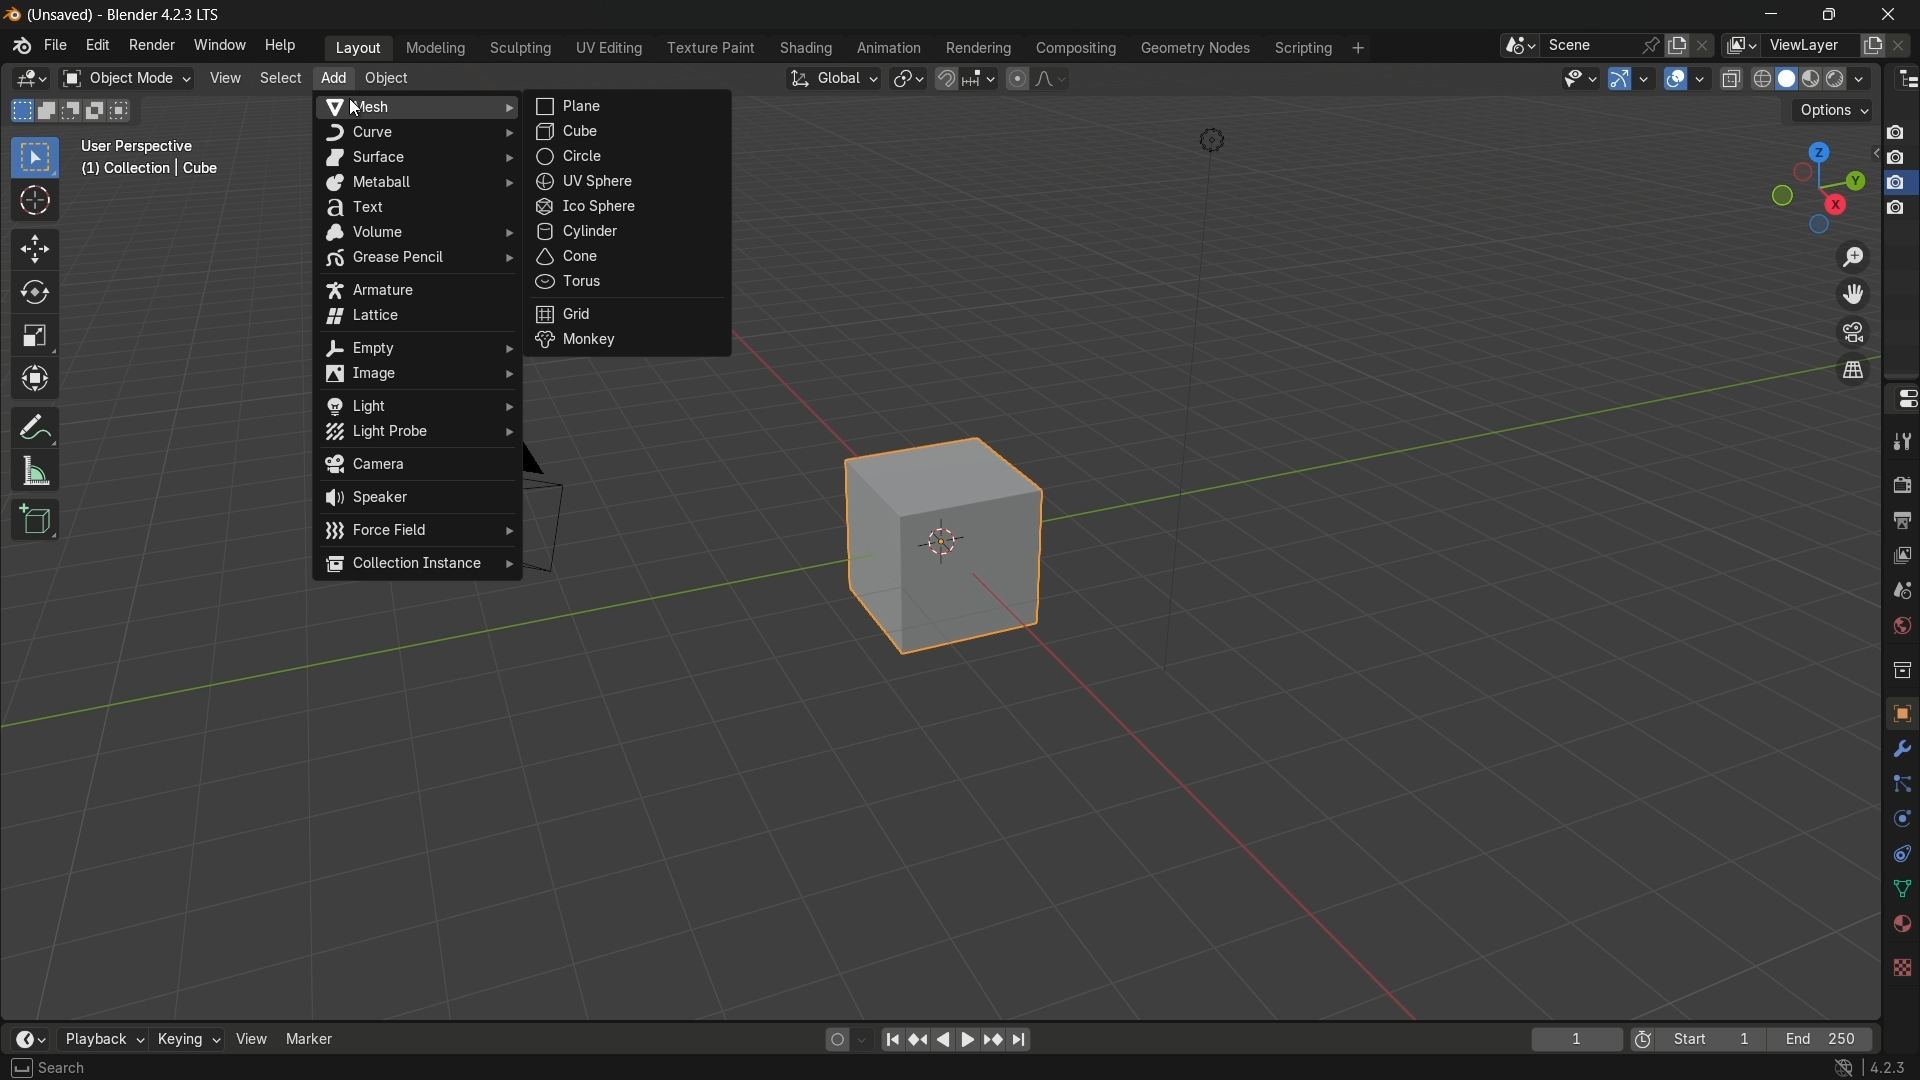  What do you see at coordinates (627, 342) in the screenshot?
I see `monkey` at bounding box center [627, 342].